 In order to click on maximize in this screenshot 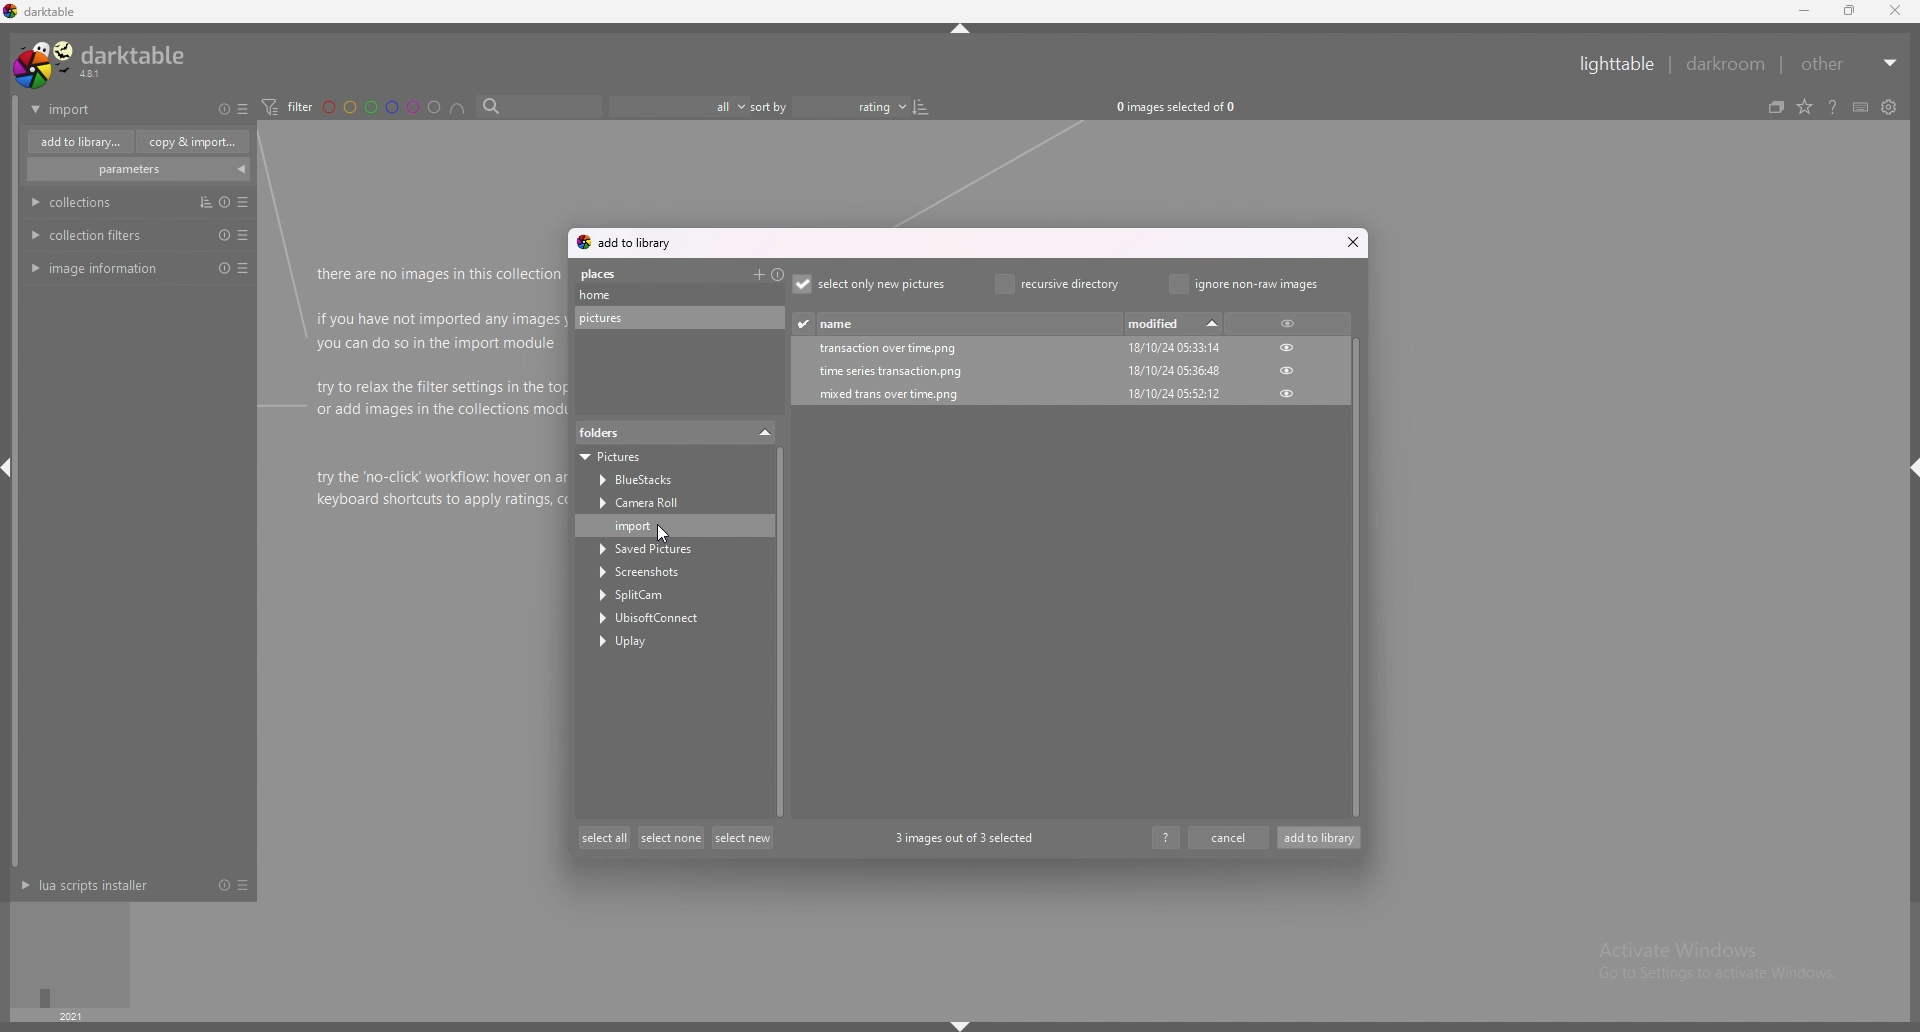, I will do `click(1851, 11)`.